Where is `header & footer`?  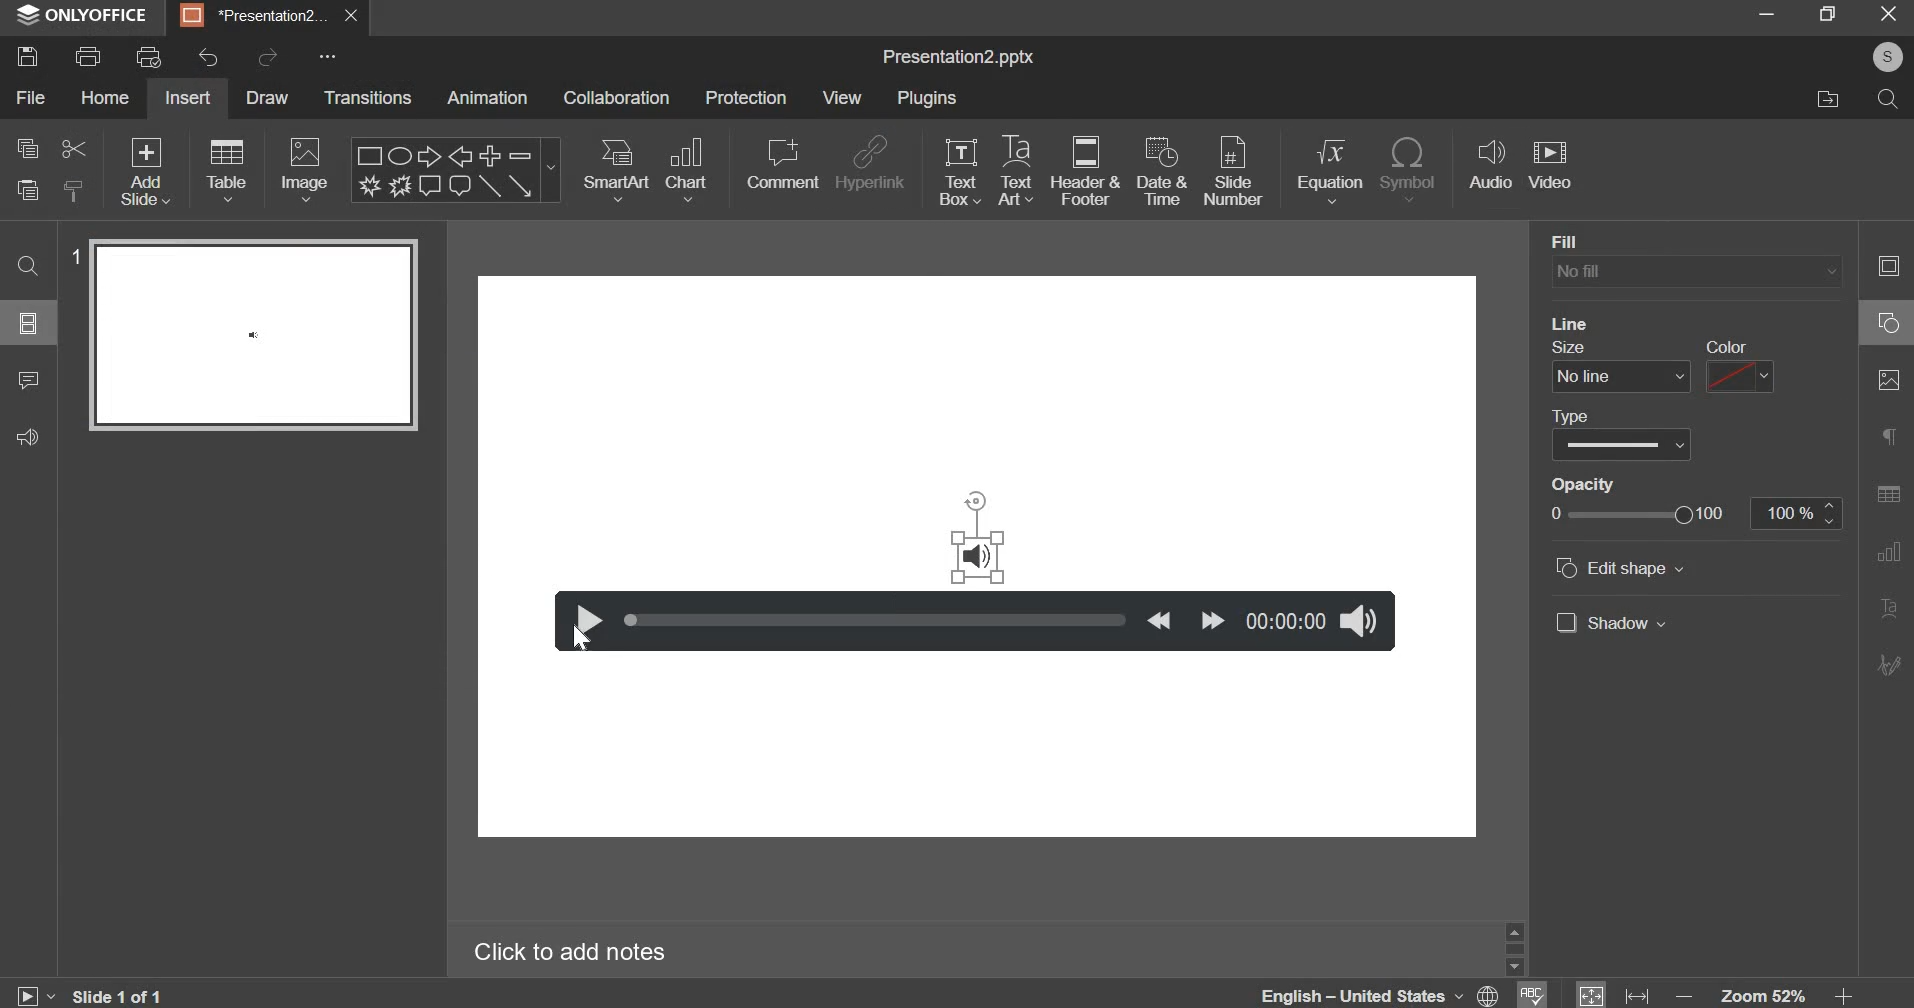 header & footer is located at coordinates (1090, 172).